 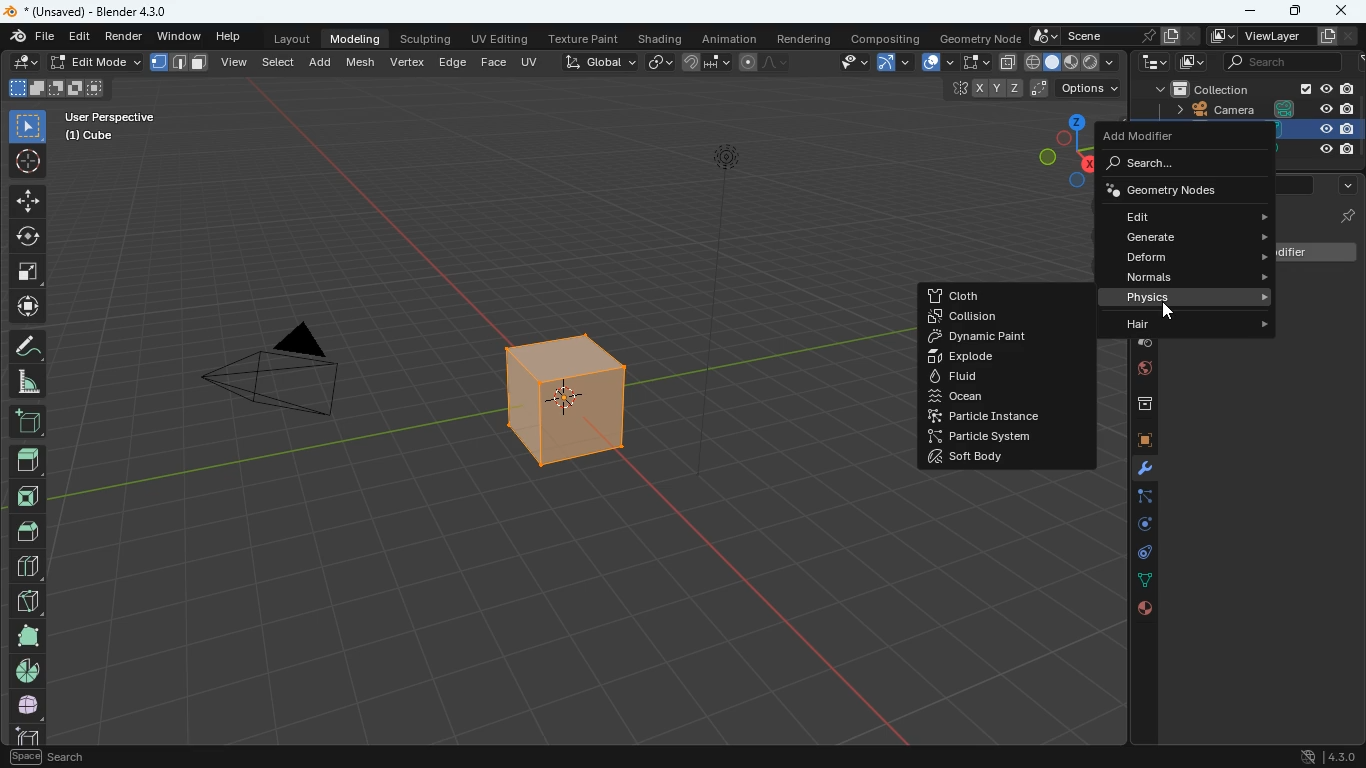 What do you see at coordinates (30, 703) in the screenshot?
I see `full` at bounding box center [30, 703].